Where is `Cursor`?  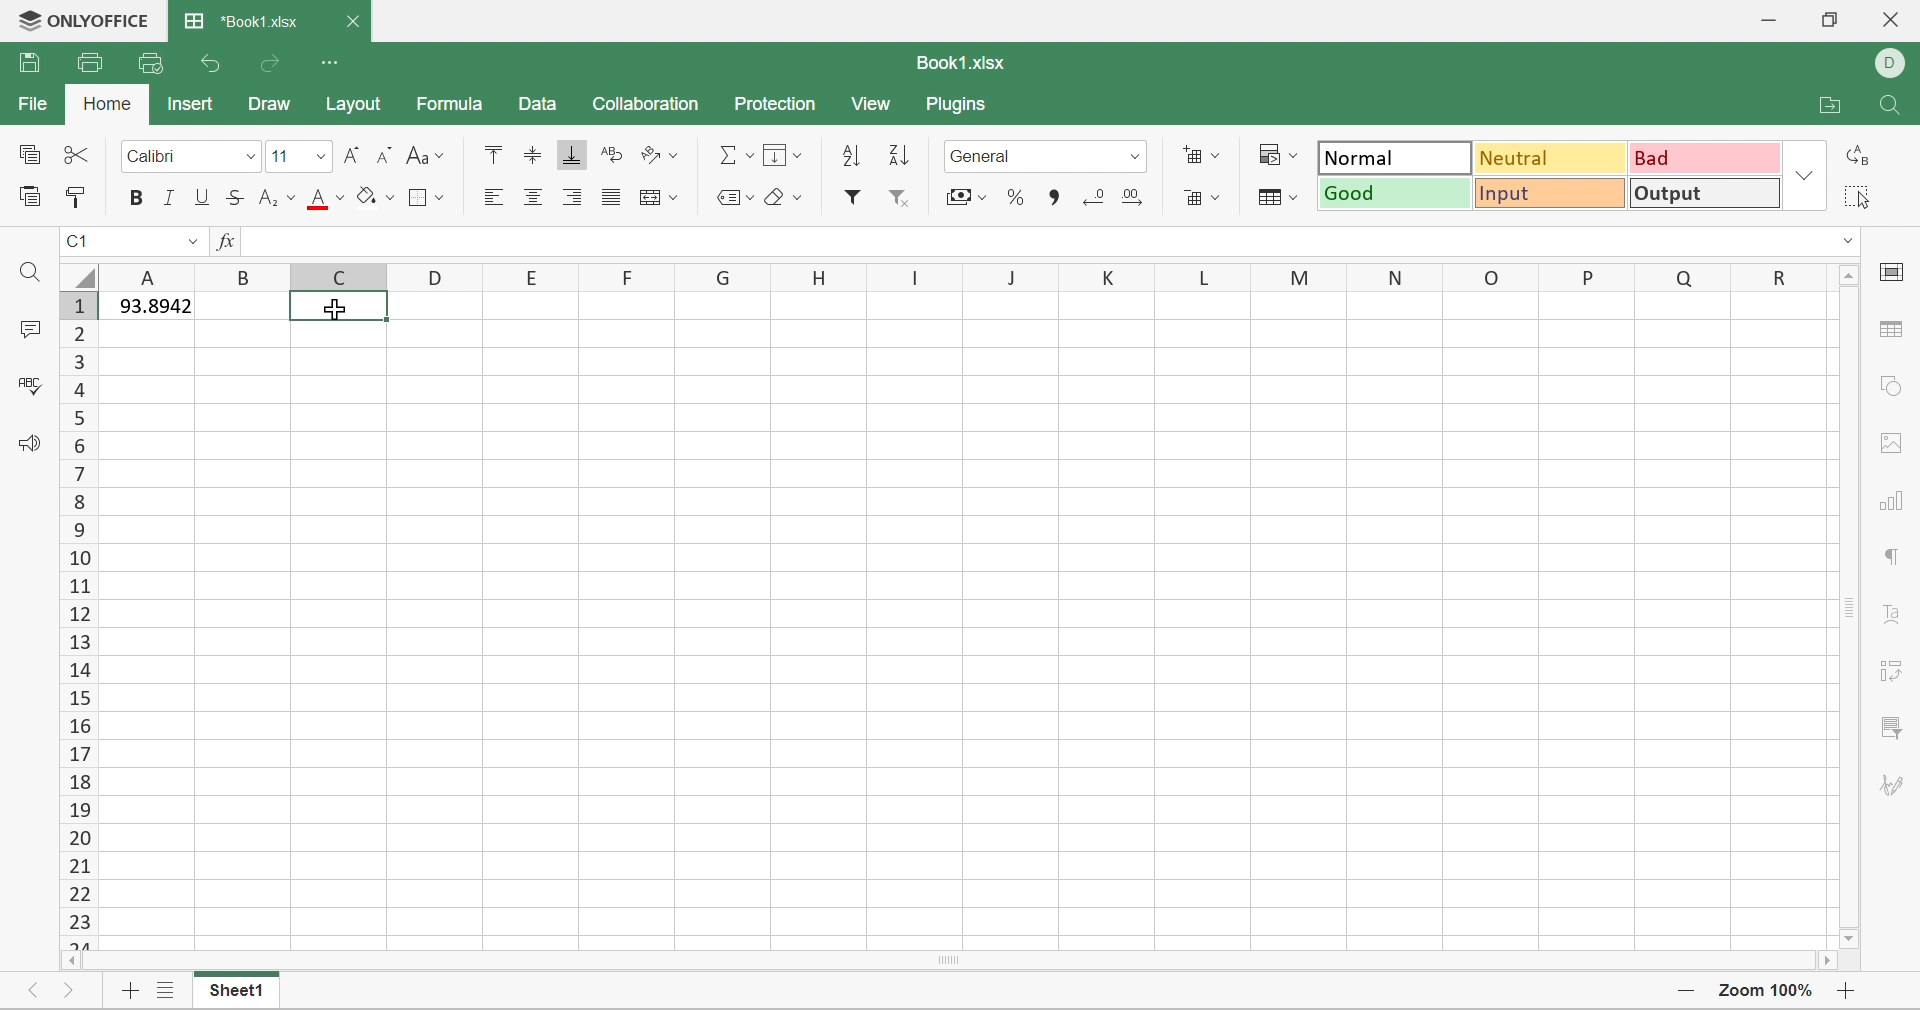
Cursor is located at coordinates (336, 309).